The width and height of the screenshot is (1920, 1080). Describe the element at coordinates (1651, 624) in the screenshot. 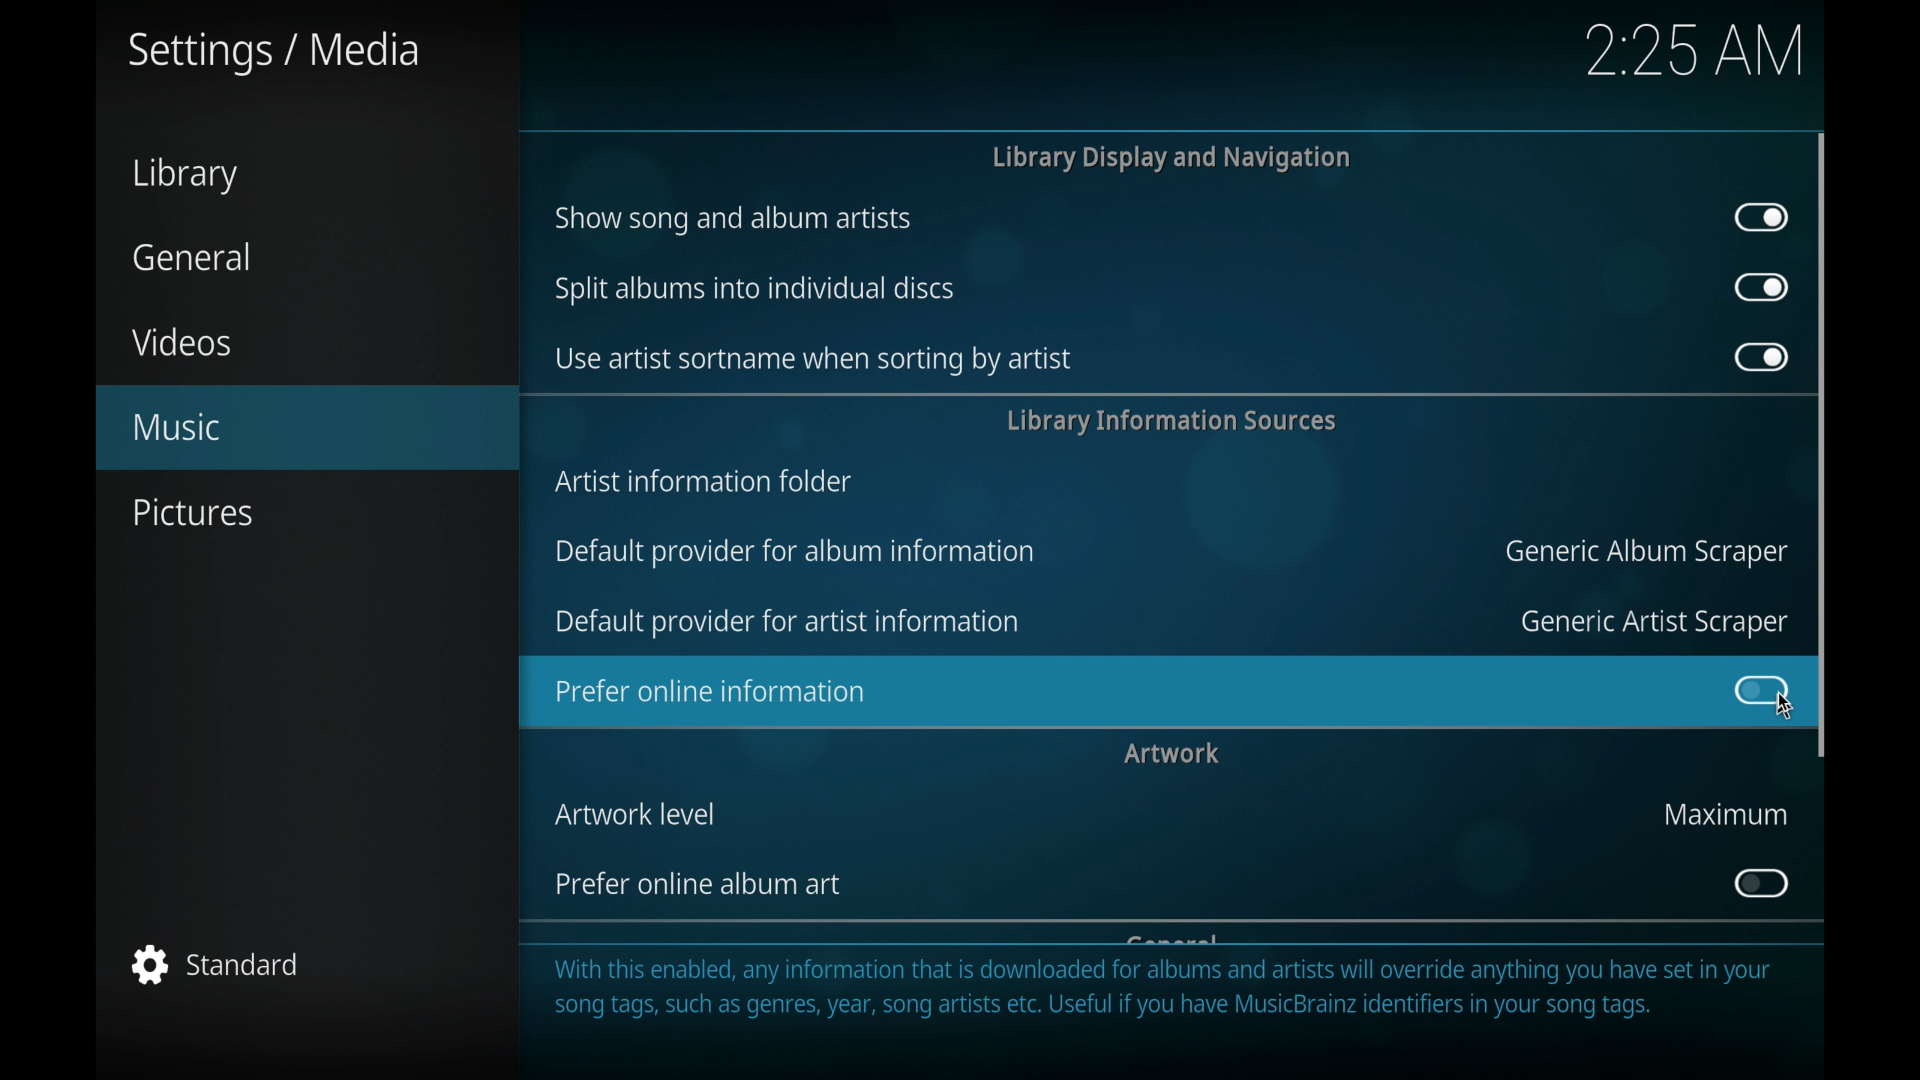

I see `generic artist scraper` at that location.